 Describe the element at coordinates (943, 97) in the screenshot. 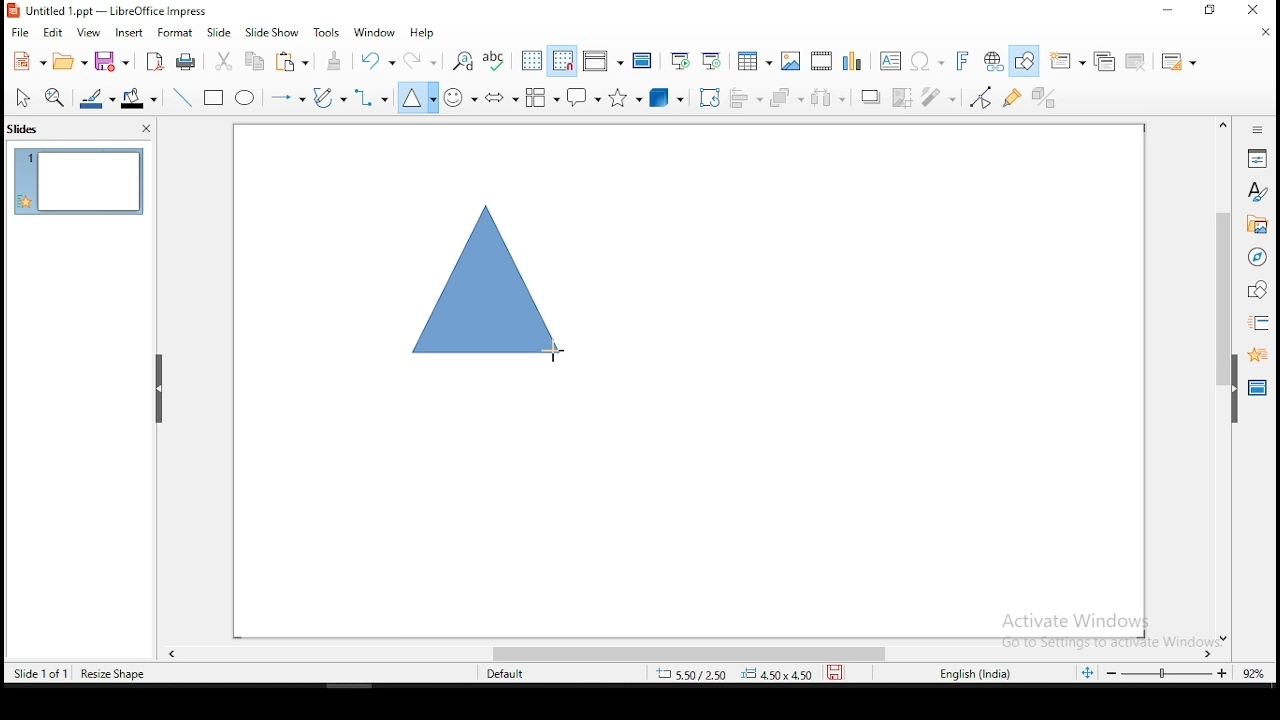

I see `filter` at that location.